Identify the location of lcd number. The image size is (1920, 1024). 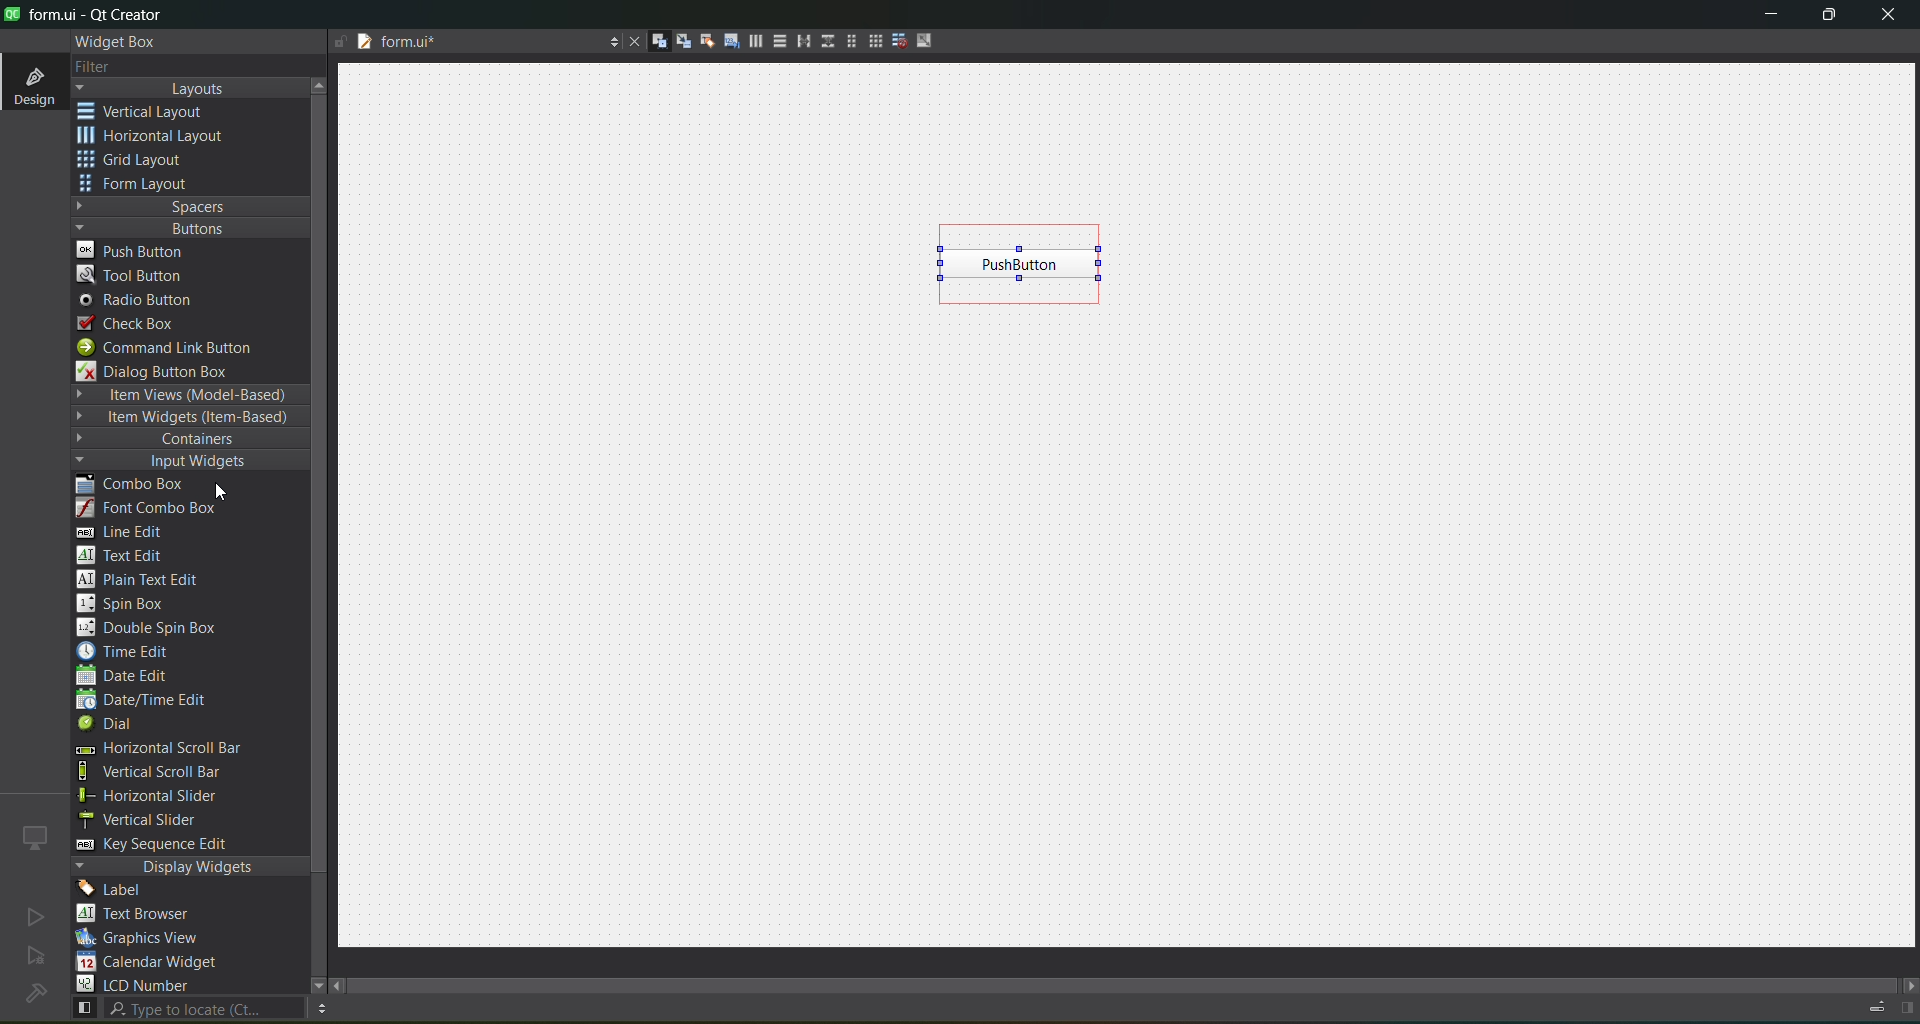
(138, 984).